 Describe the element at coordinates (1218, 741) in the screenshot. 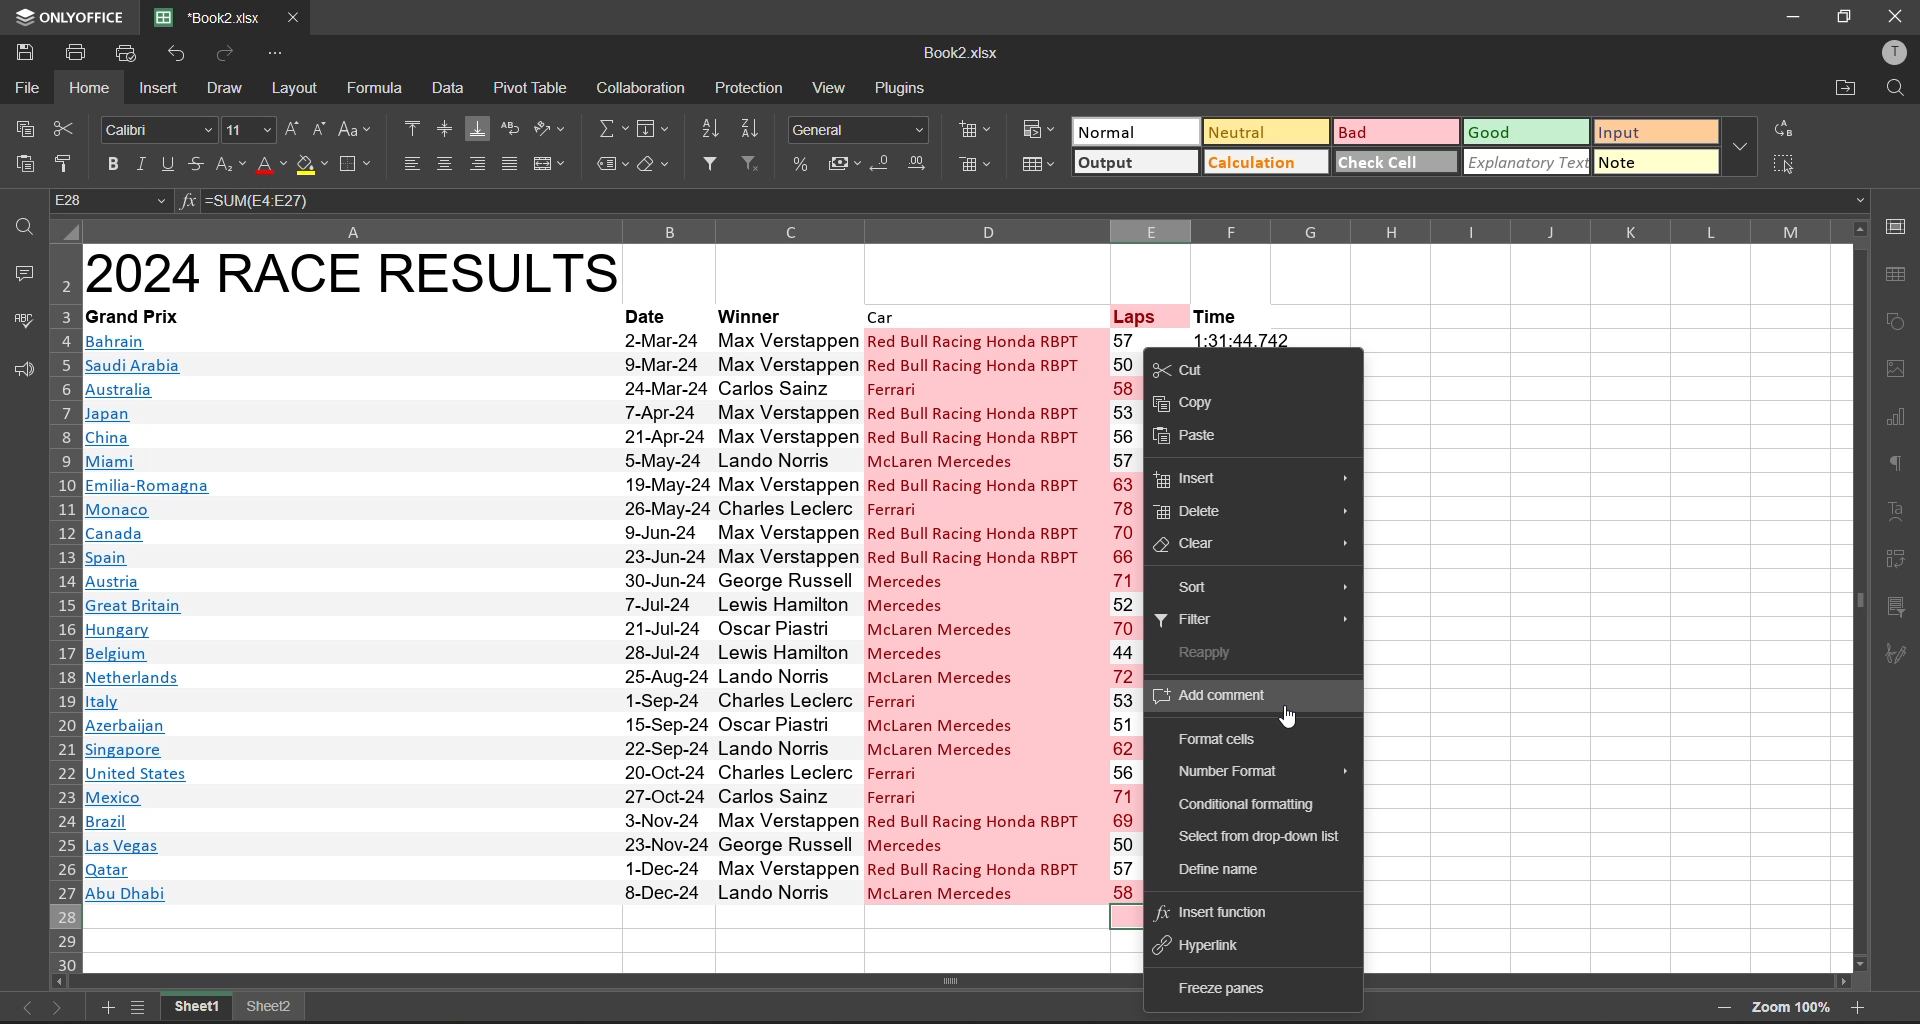

I see `format cells` at that location.